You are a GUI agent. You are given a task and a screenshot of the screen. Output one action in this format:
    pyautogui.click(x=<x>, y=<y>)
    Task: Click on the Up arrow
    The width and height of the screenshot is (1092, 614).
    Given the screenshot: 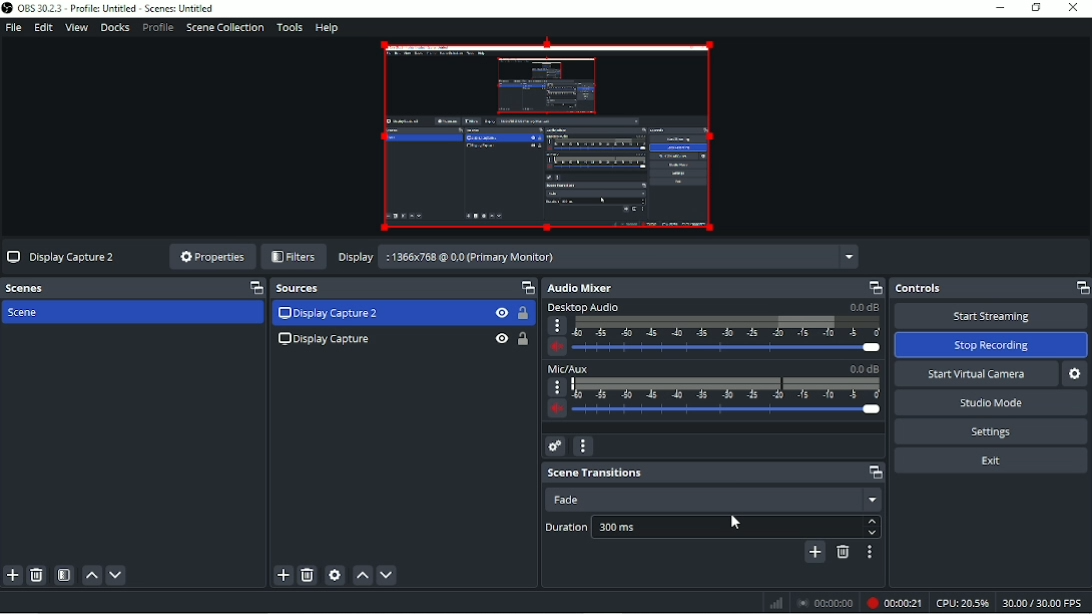 What is the action you would take?
    pyautogui.click(x=872, y=522)
    